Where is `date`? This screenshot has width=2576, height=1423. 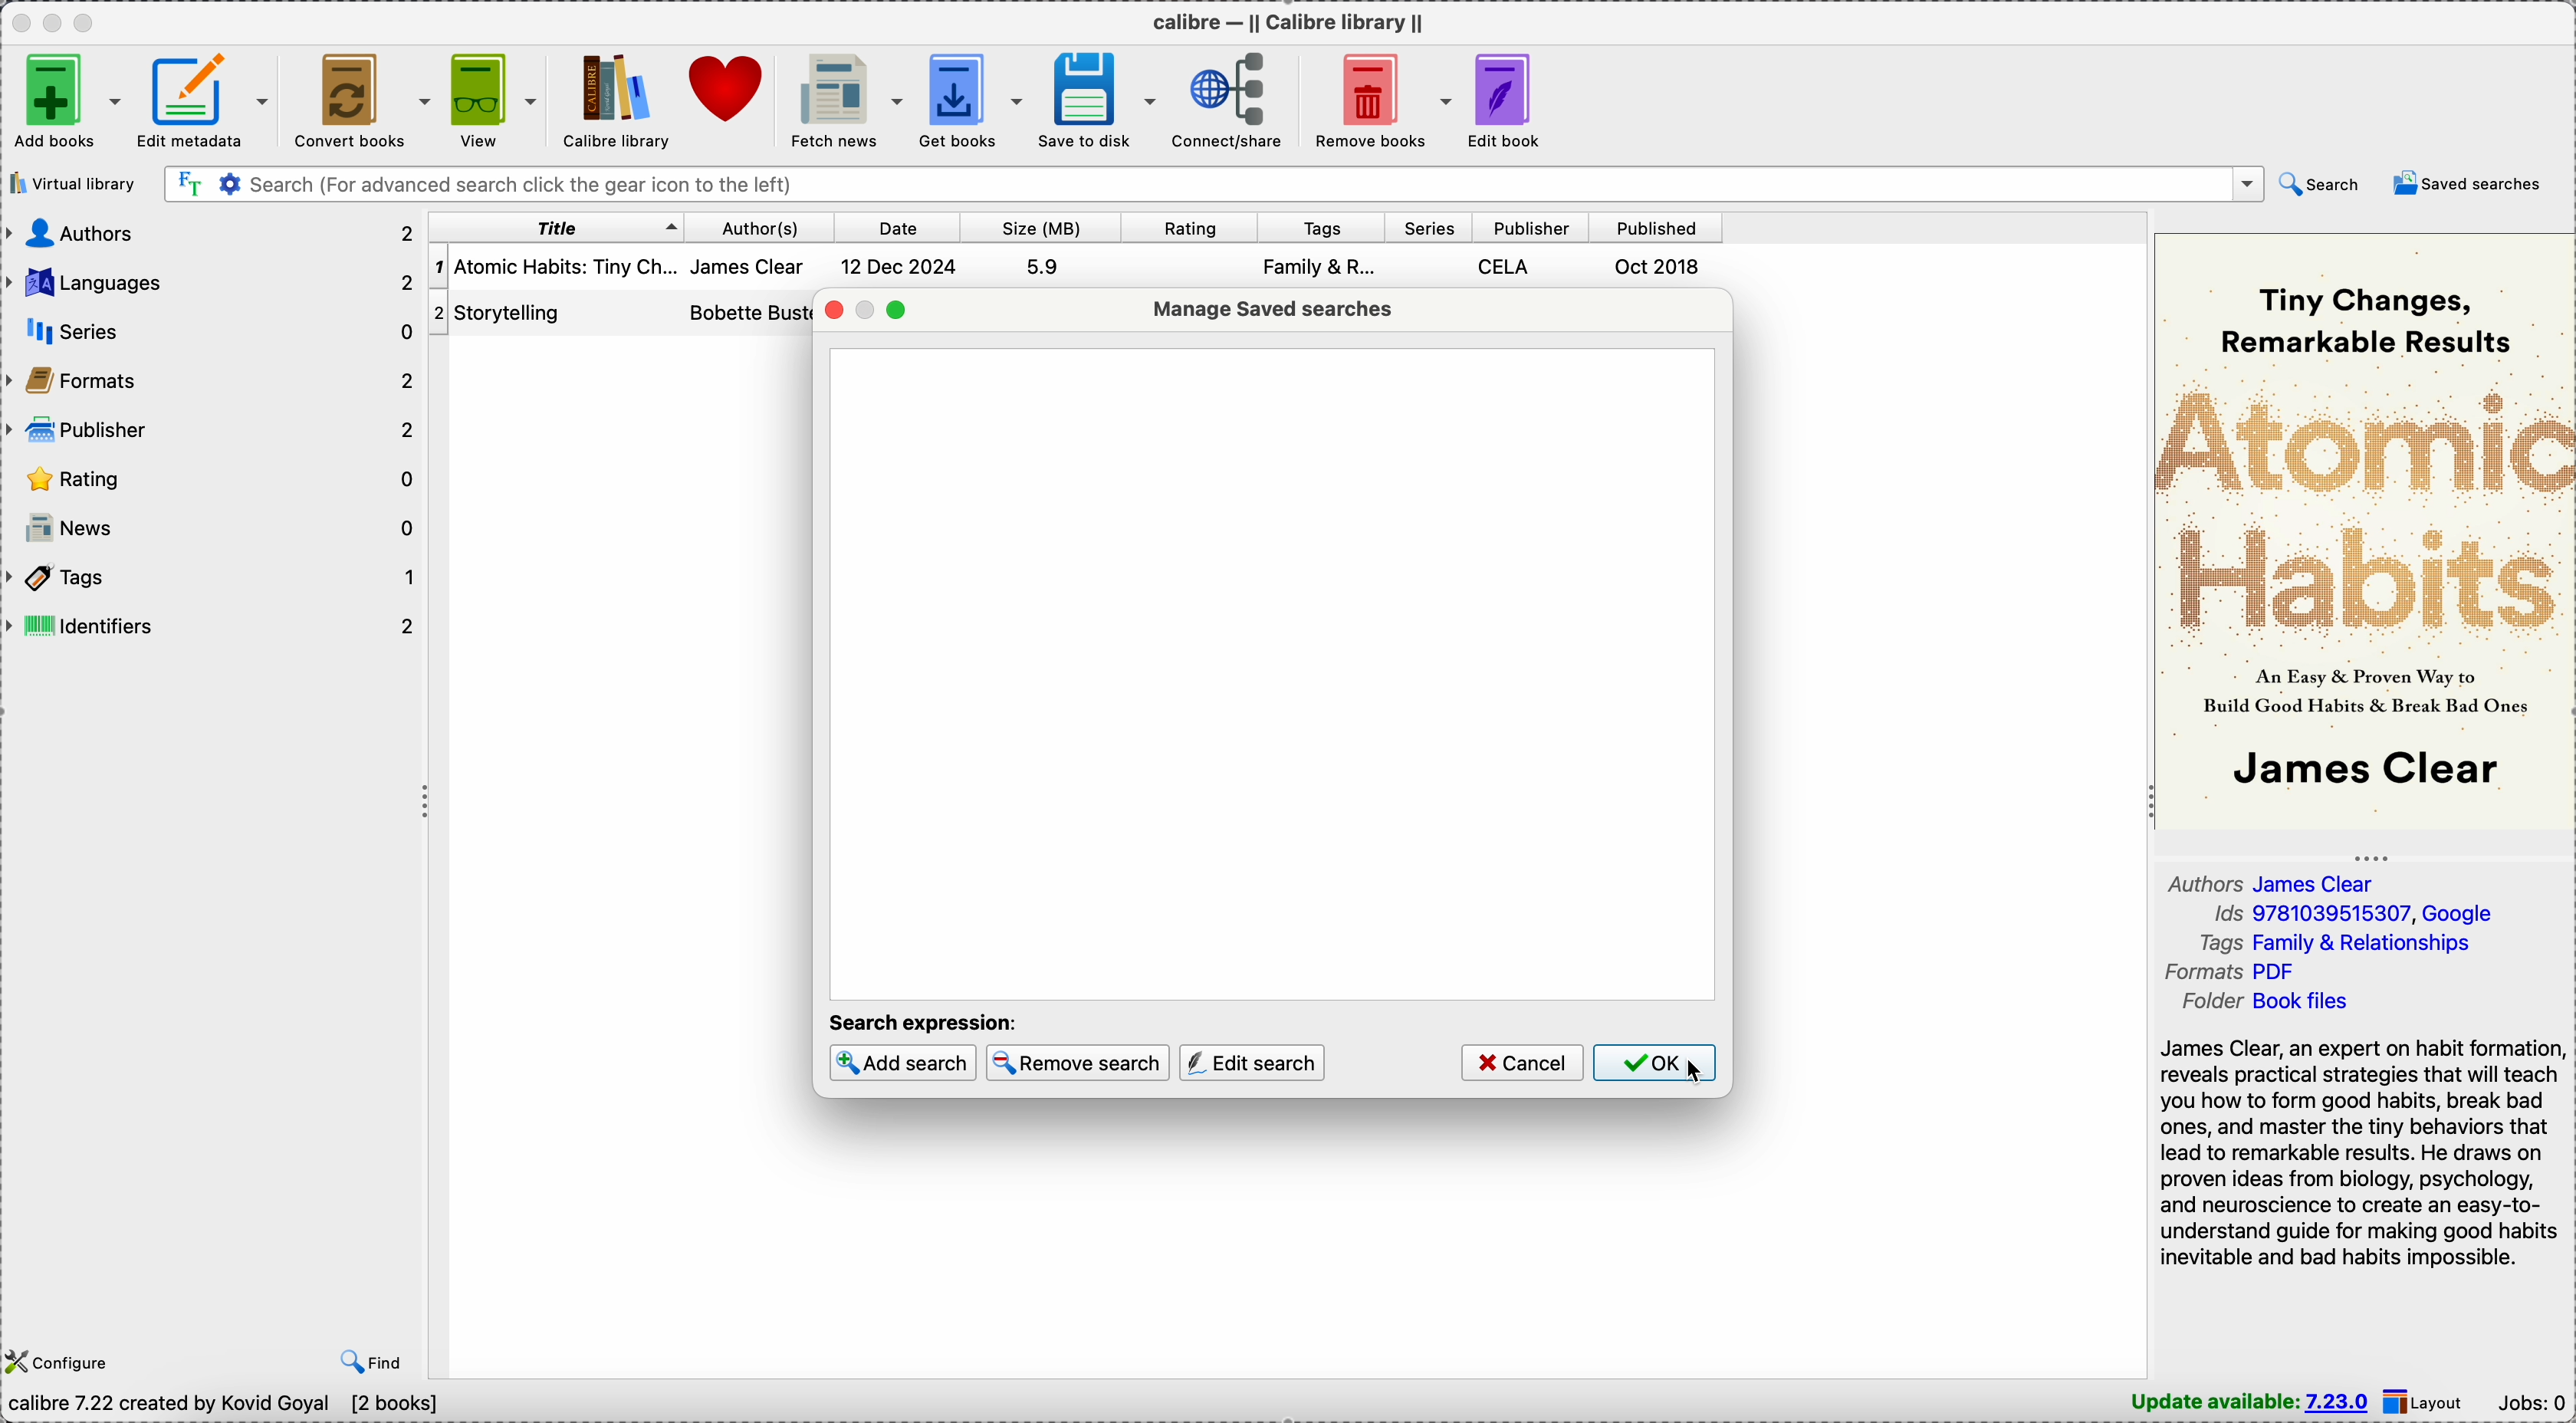 date is located at coordinates (892, 227).